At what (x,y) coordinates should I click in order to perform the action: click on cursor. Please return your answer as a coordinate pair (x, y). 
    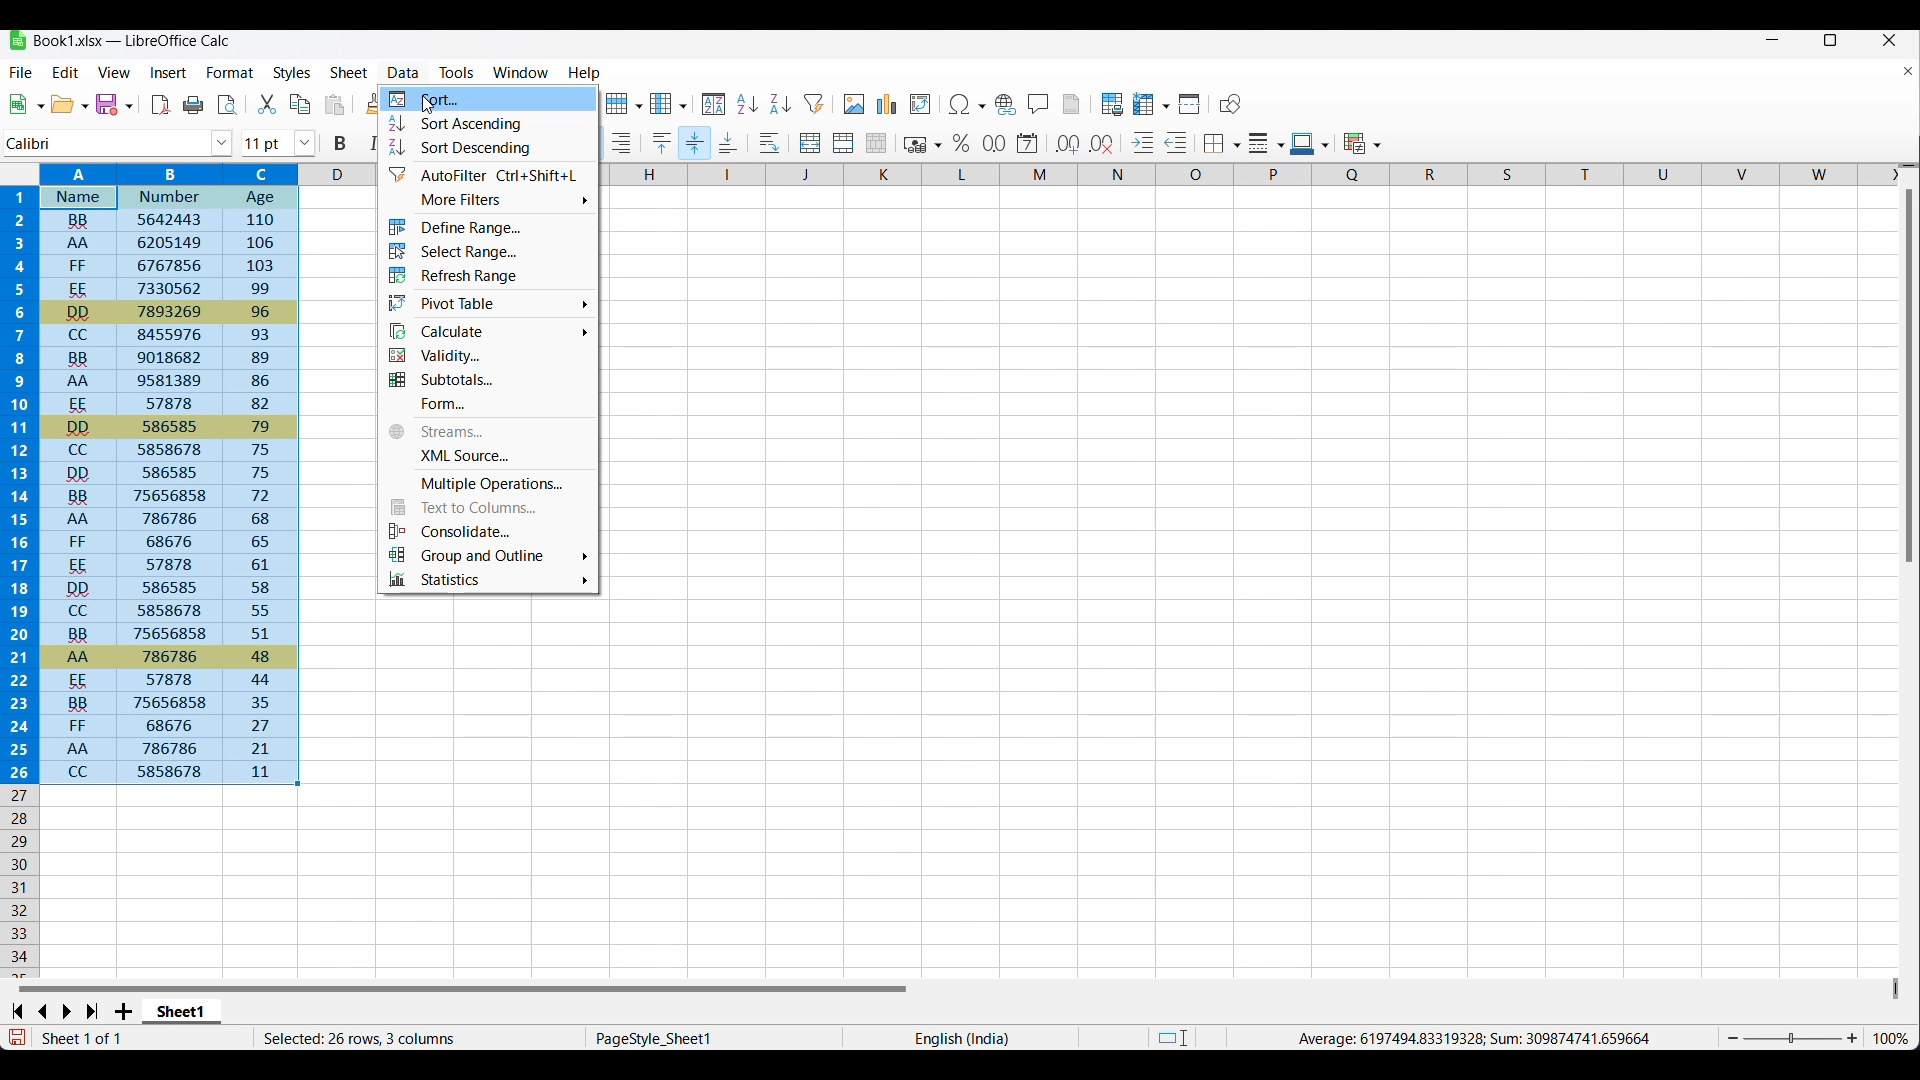
    Looking at the image, I should click on (430, 111).